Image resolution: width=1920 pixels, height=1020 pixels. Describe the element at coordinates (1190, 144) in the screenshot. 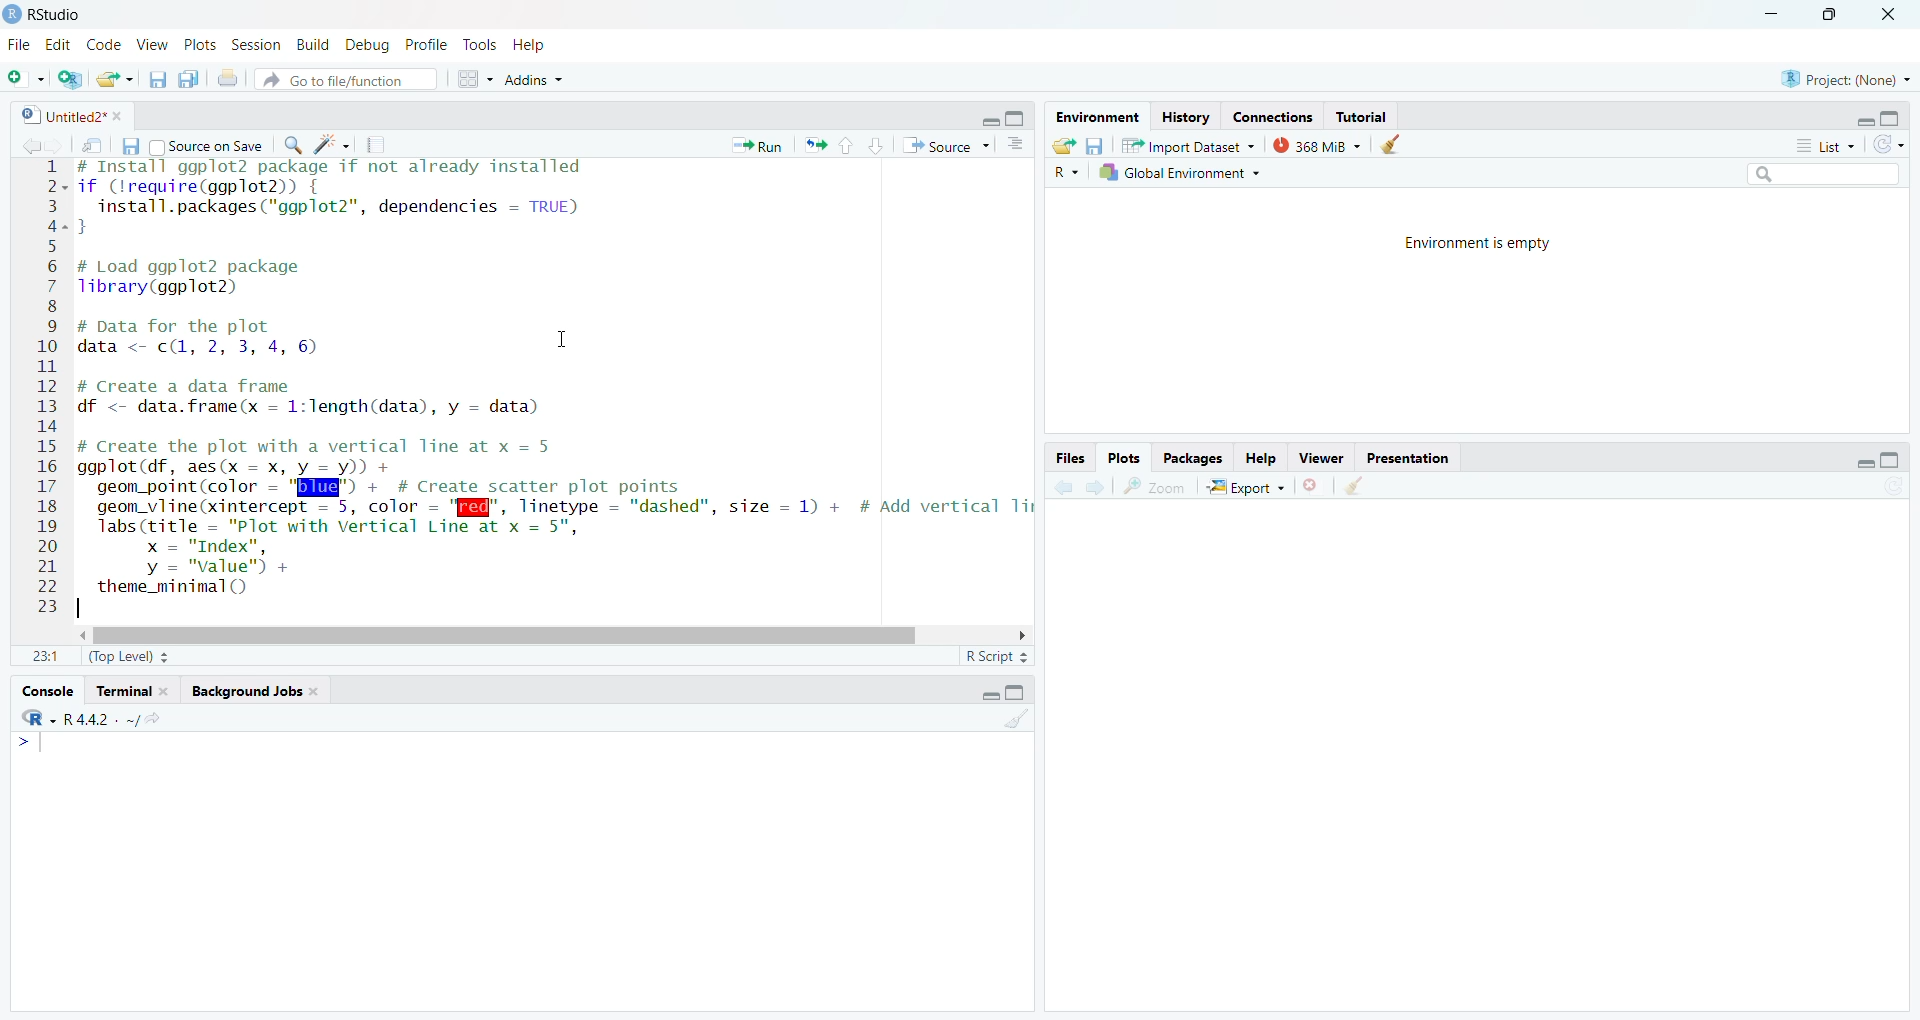

I see `Import Dataset ~` at that location.